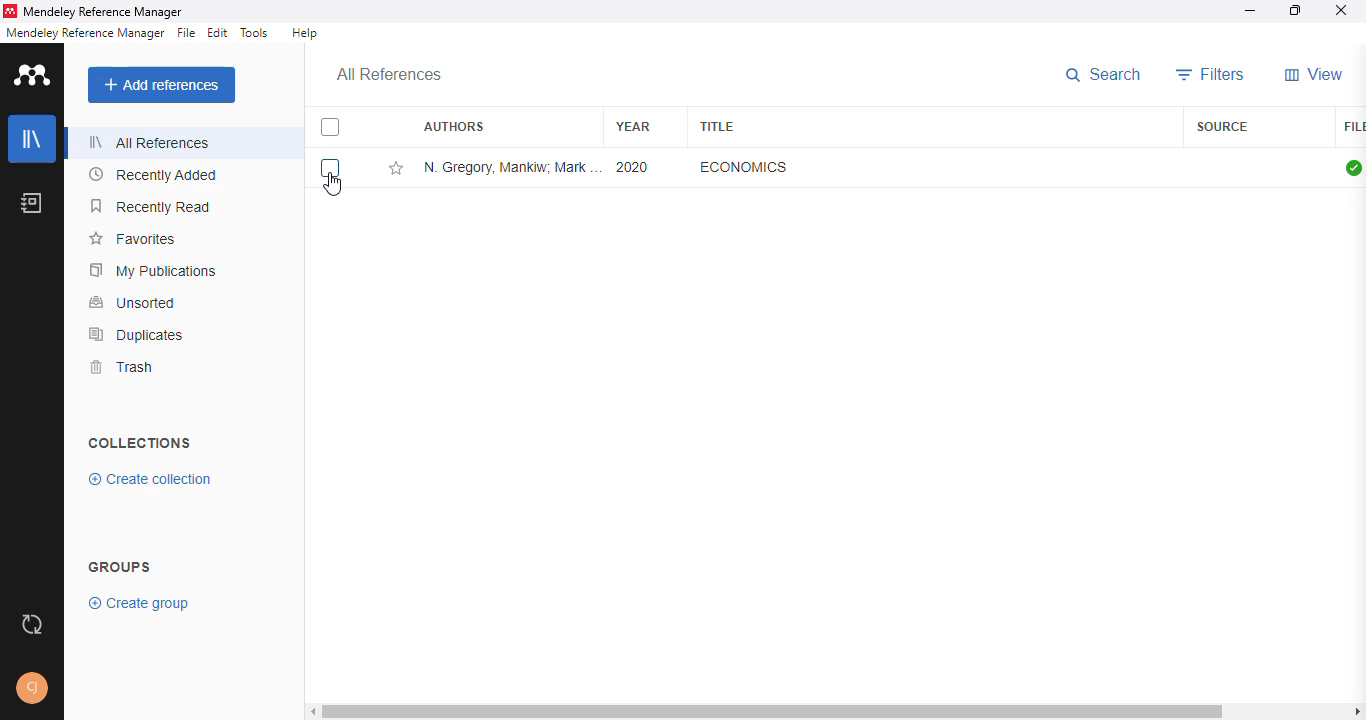 The image size is (1366, 720). What do you see at coordinates (743, 167) in the screenshot?
I see `economics` at bounding box center [743, 167].